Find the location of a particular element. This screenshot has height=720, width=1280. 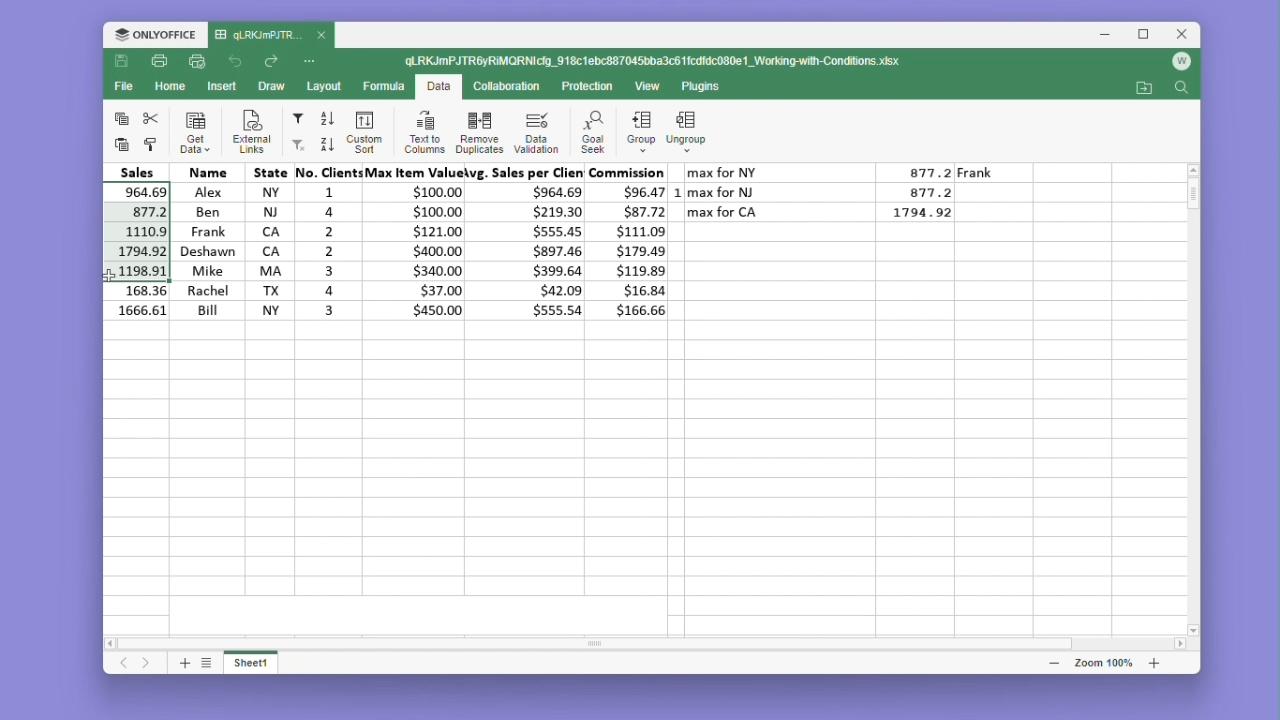

sort ascending is located at coordinates (328, 119).